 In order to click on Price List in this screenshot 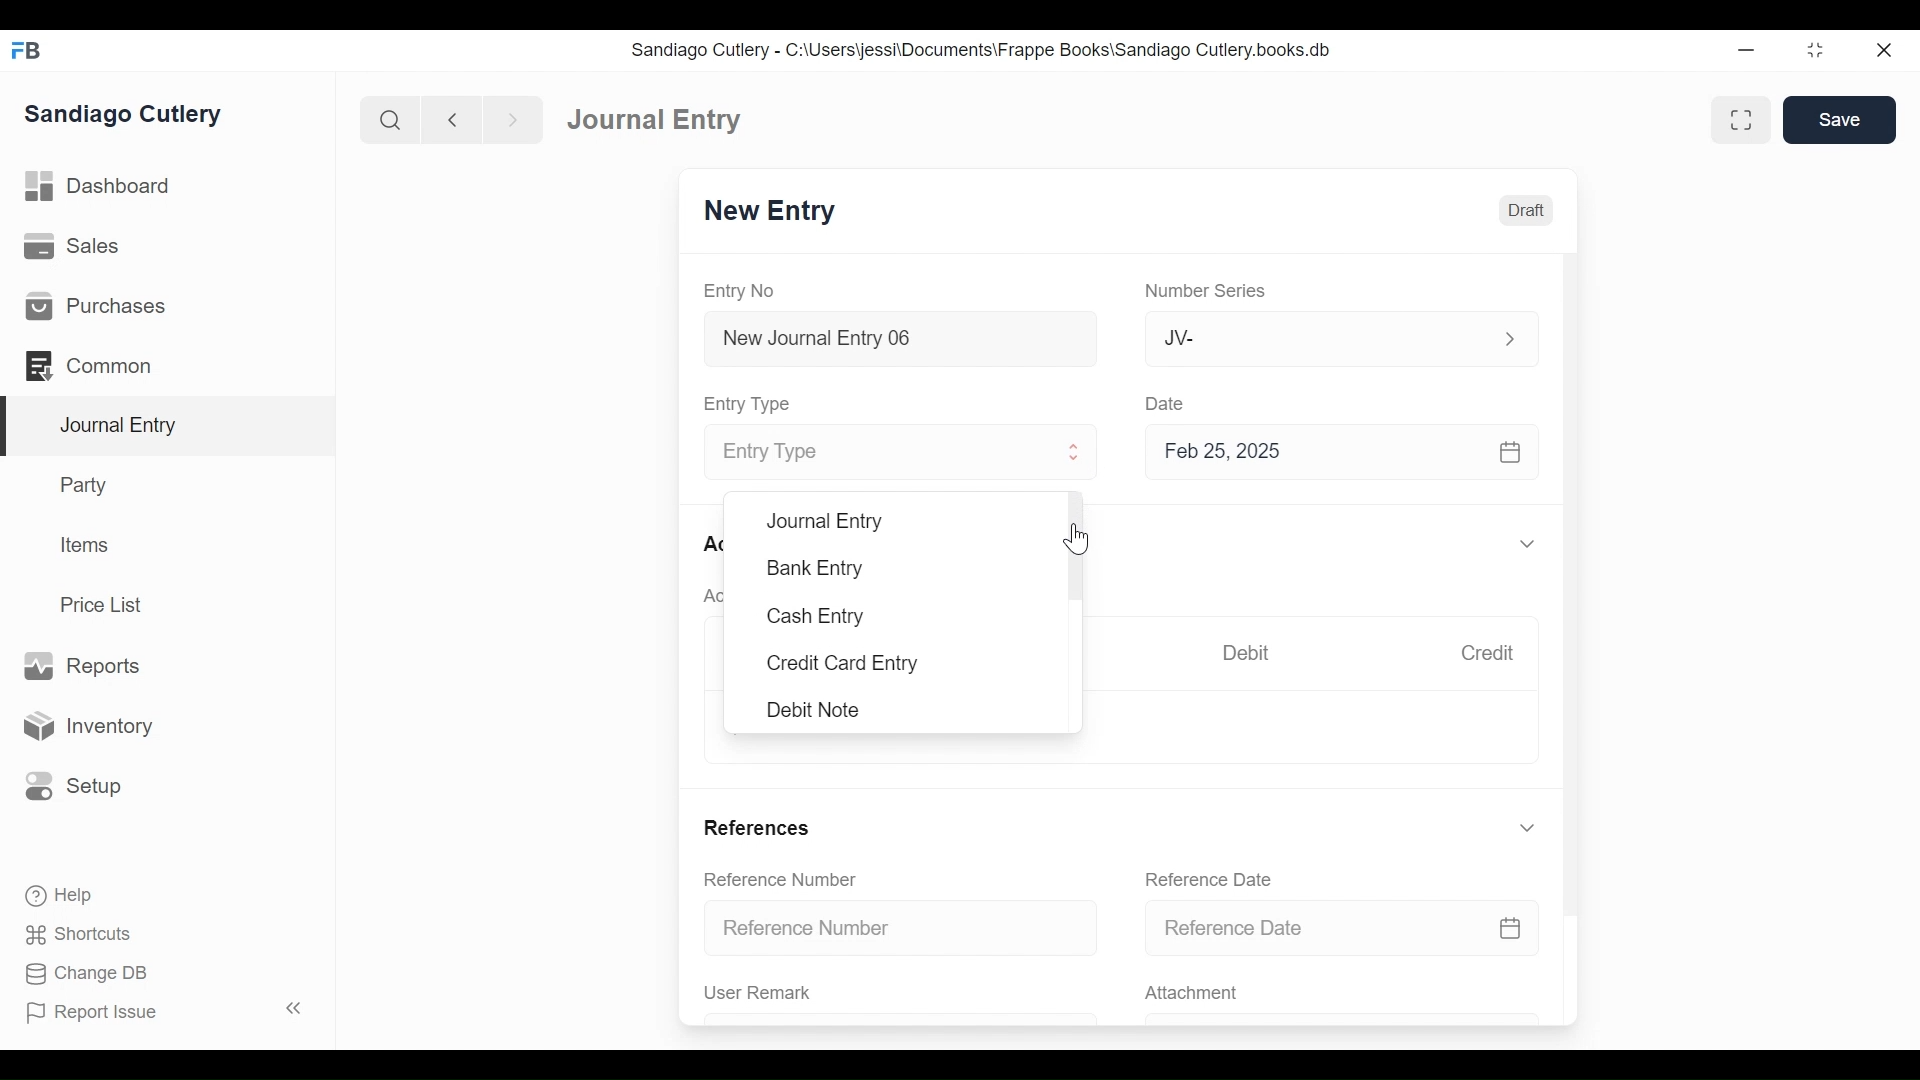, I will do `click(108, 605)`.